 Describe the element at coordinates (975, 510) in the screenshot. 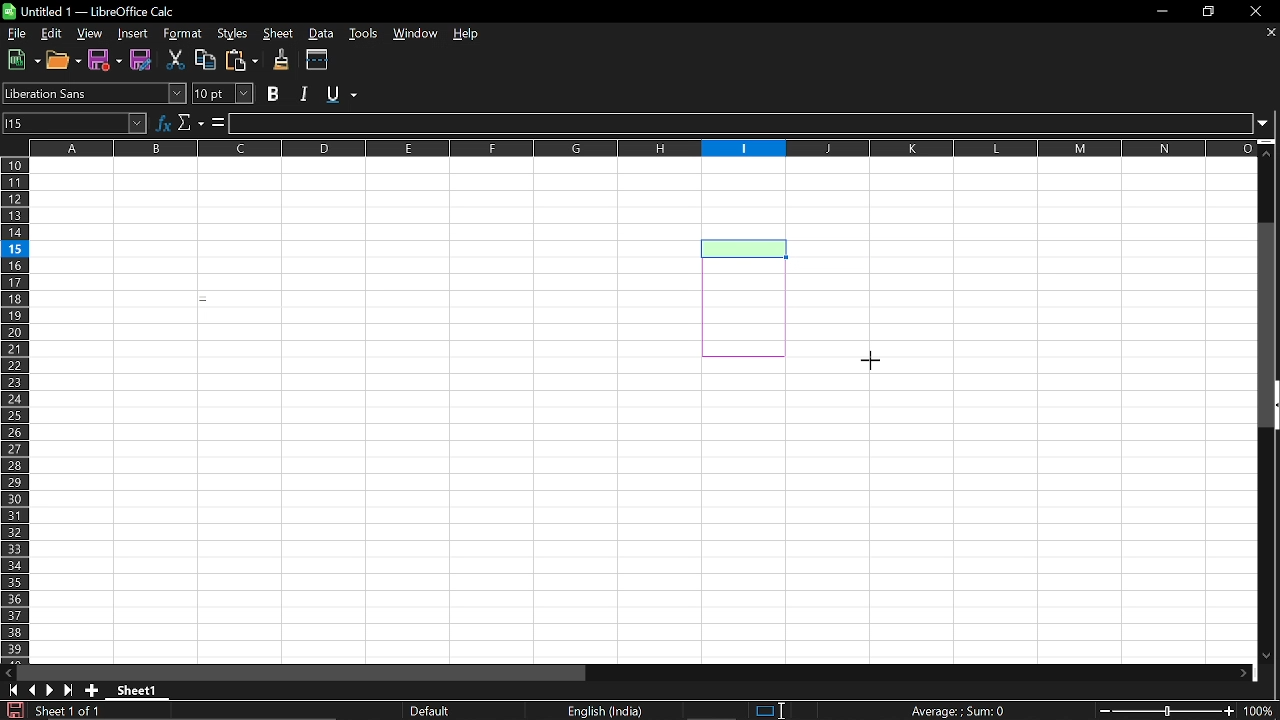

I see `Fillable cells` at that location.